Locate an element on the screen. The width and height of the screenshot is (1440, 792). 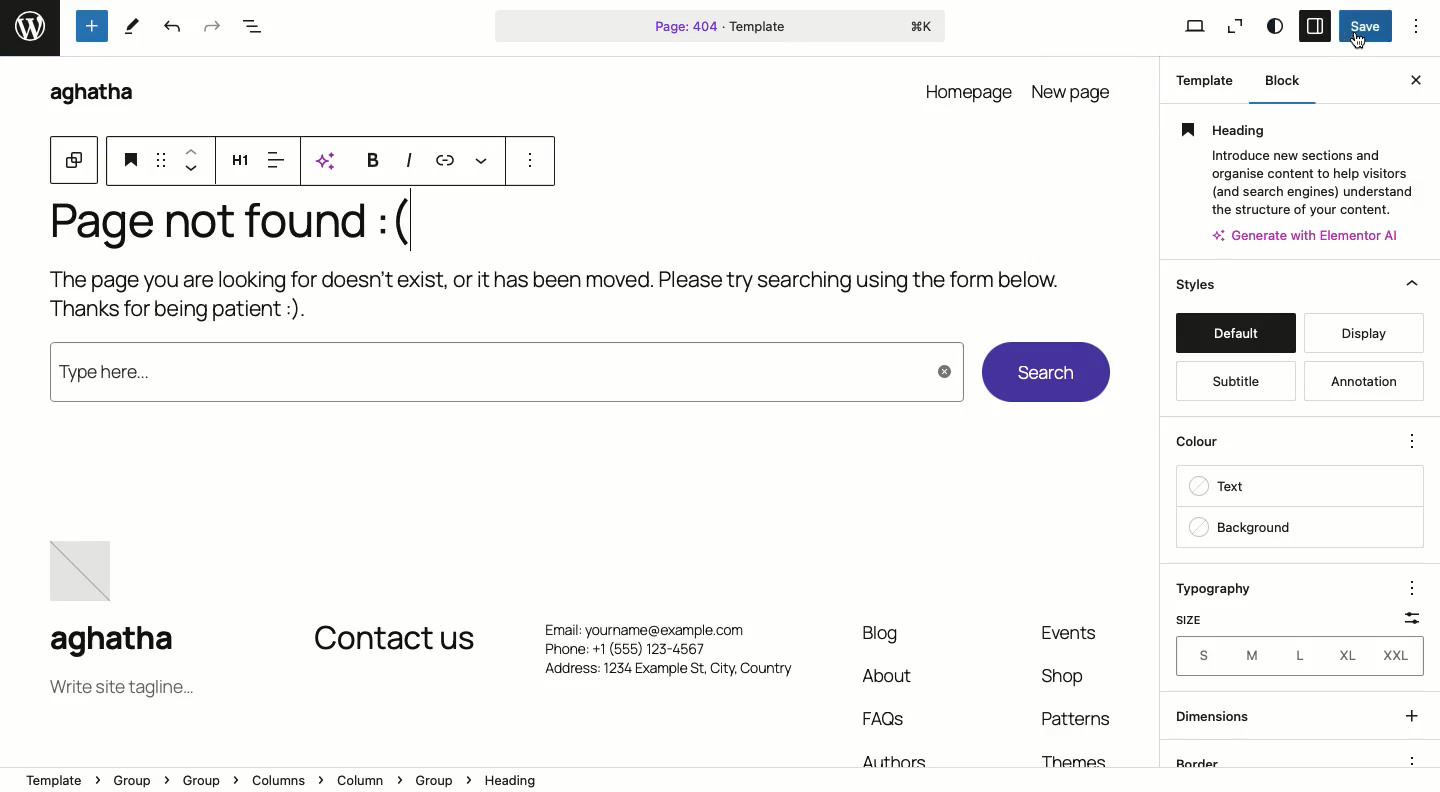
word press logo is located at coordinates (29, 28).